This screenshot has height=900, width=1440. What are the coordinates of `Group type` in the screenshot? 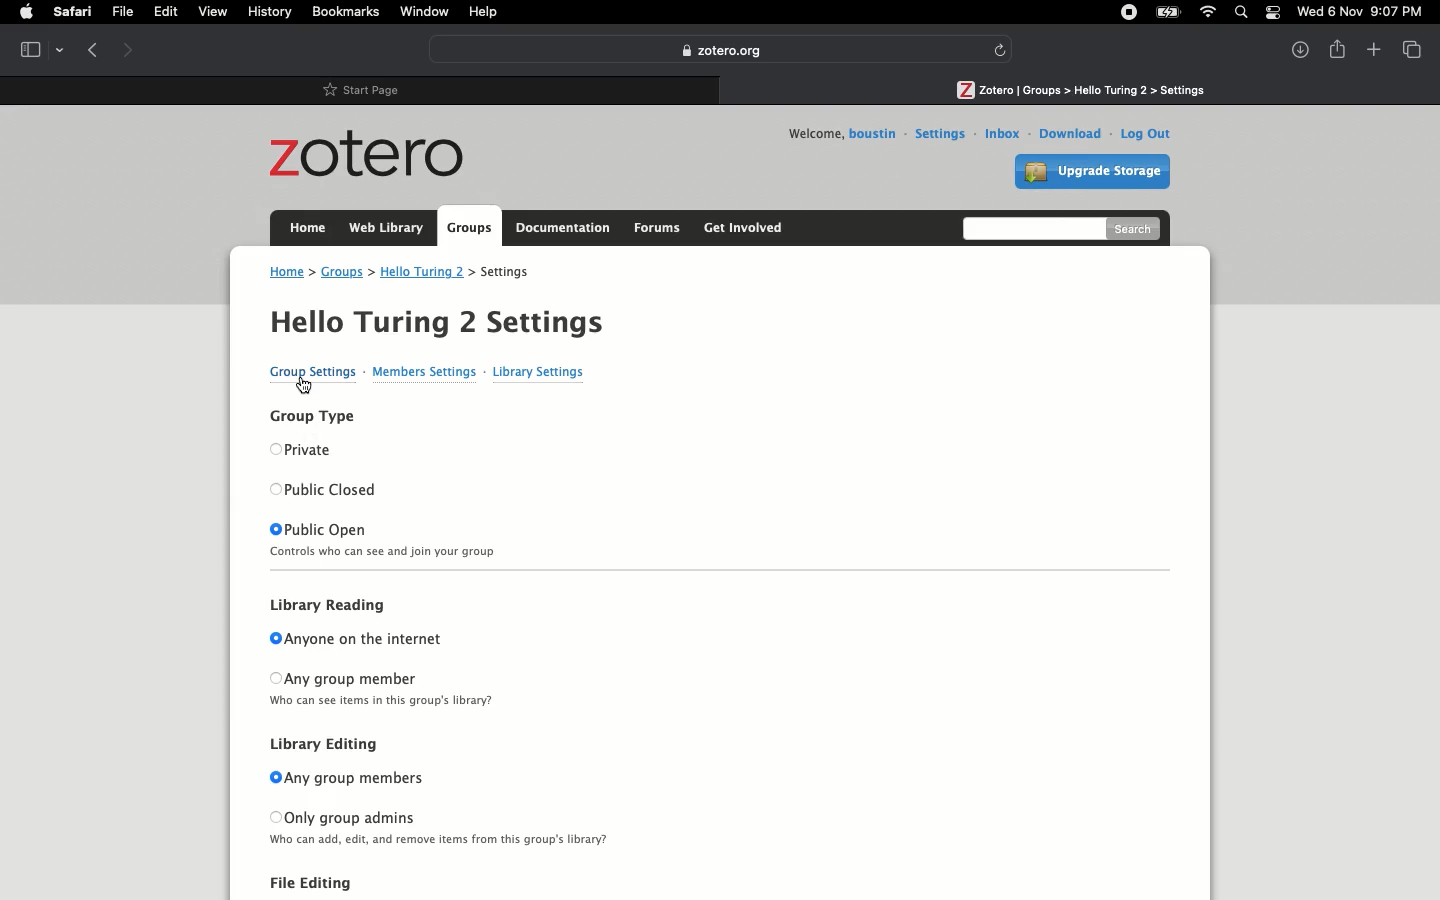 It's located at (309, 415).